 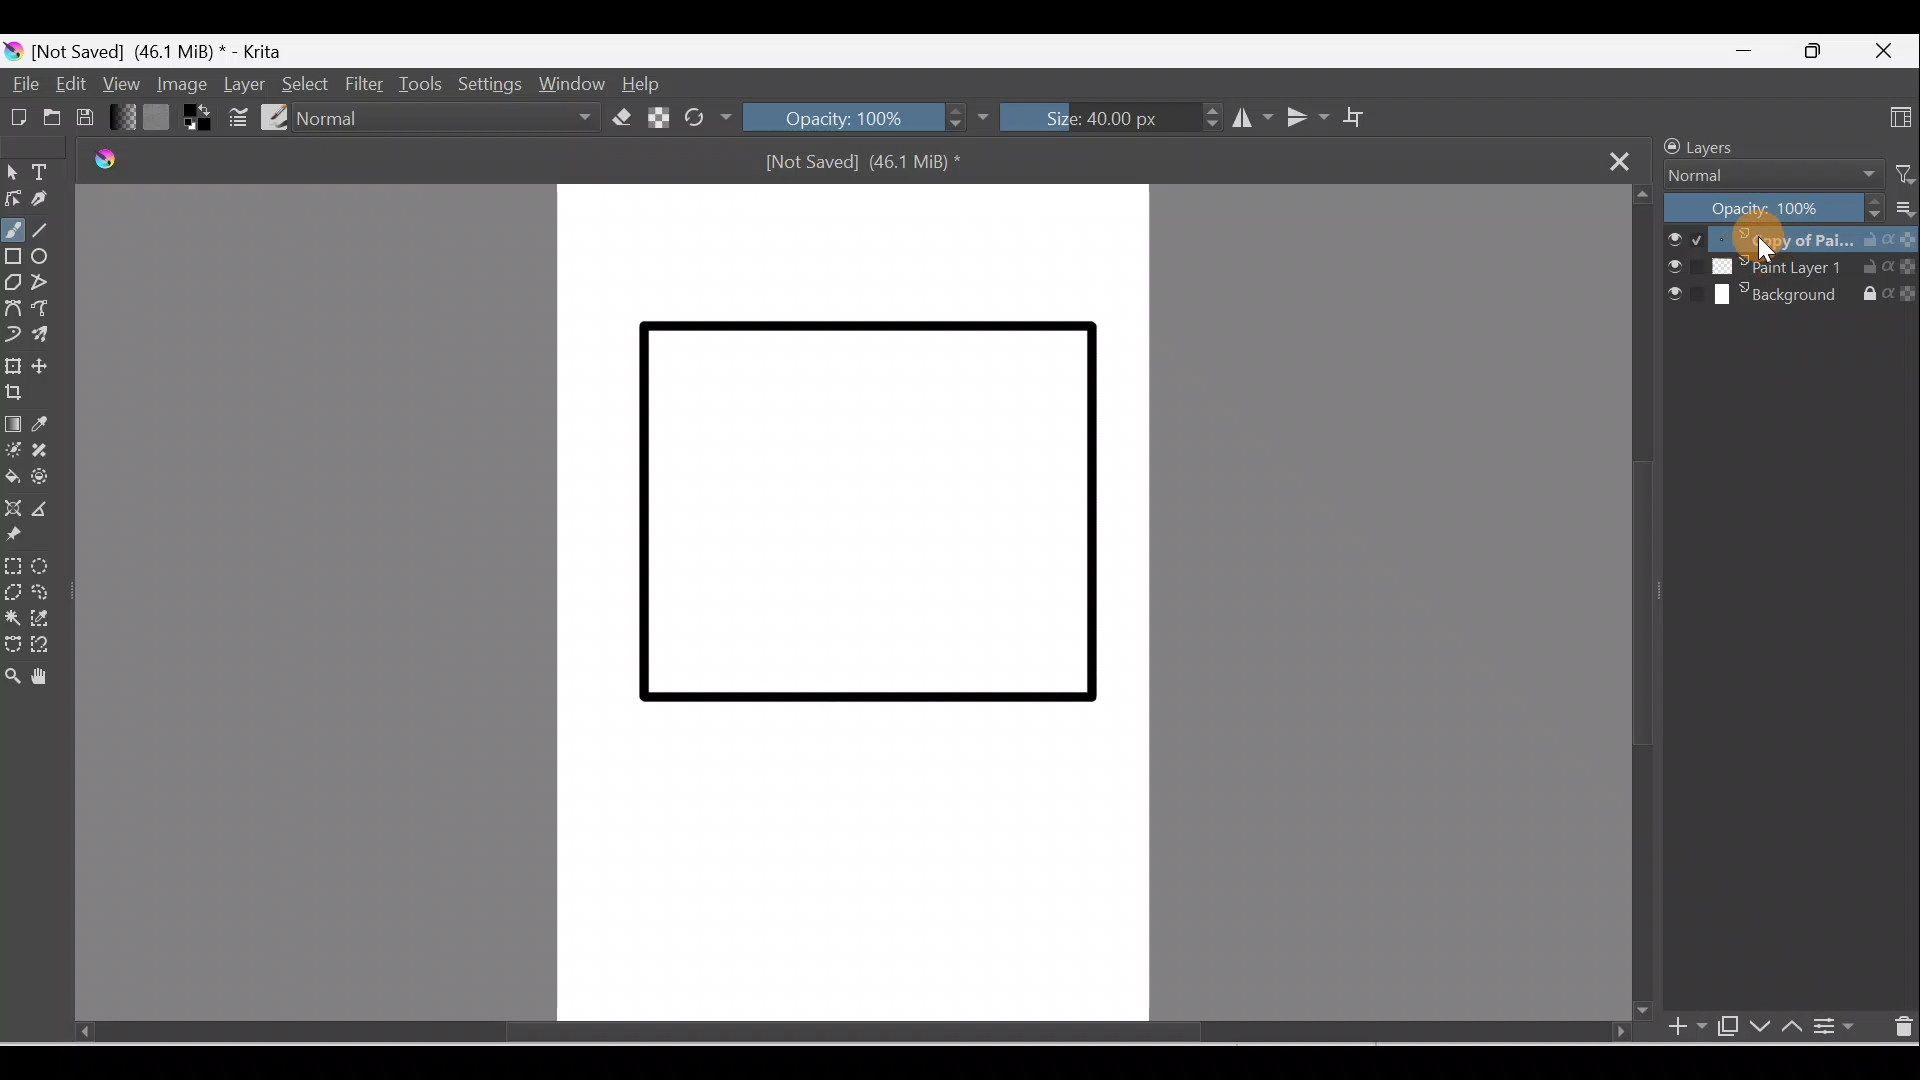 I want to click on Help, so click(x=645, y=84).